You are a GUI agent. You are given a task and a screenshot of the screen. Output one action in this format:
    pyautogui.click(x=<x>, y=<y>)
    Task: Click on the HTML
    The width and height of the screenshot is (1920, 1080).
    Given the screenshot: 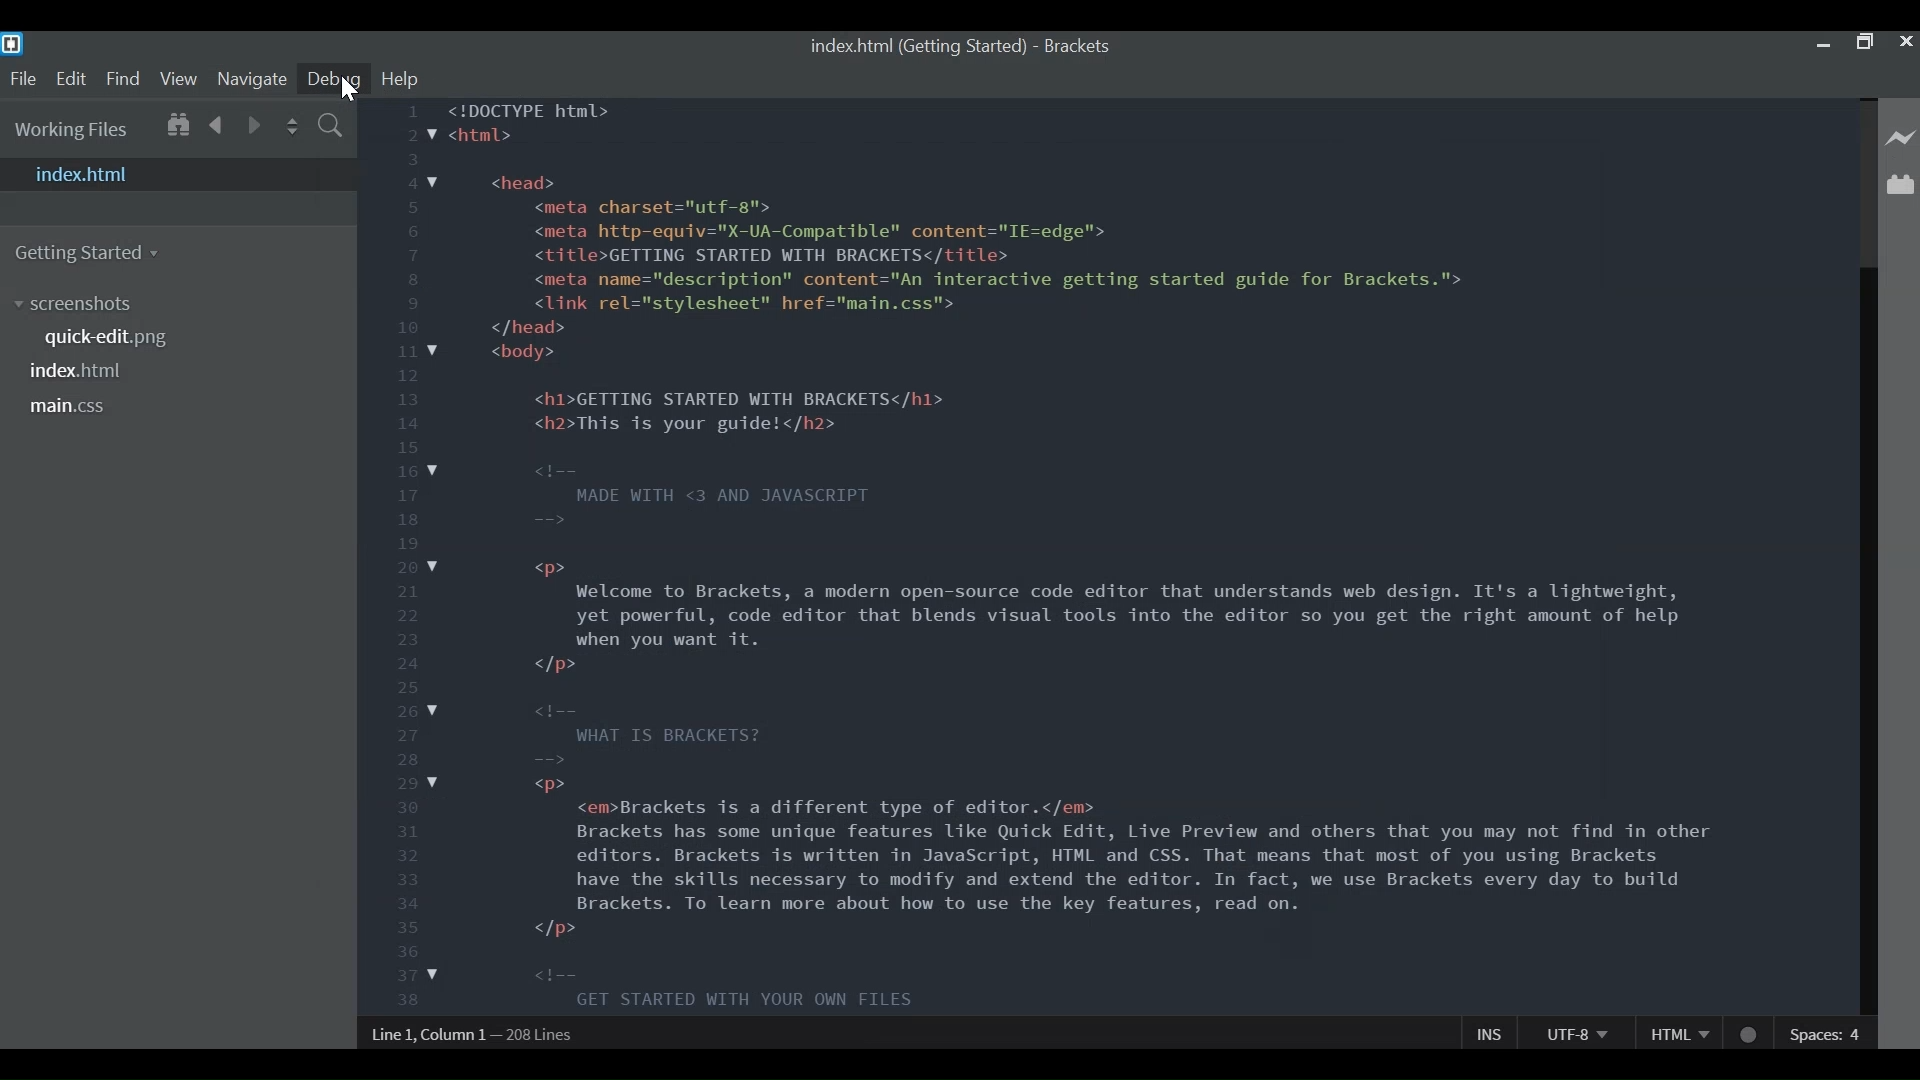 What is the action you would take?
    pyautogui.click(x=1677, y=1034)
    